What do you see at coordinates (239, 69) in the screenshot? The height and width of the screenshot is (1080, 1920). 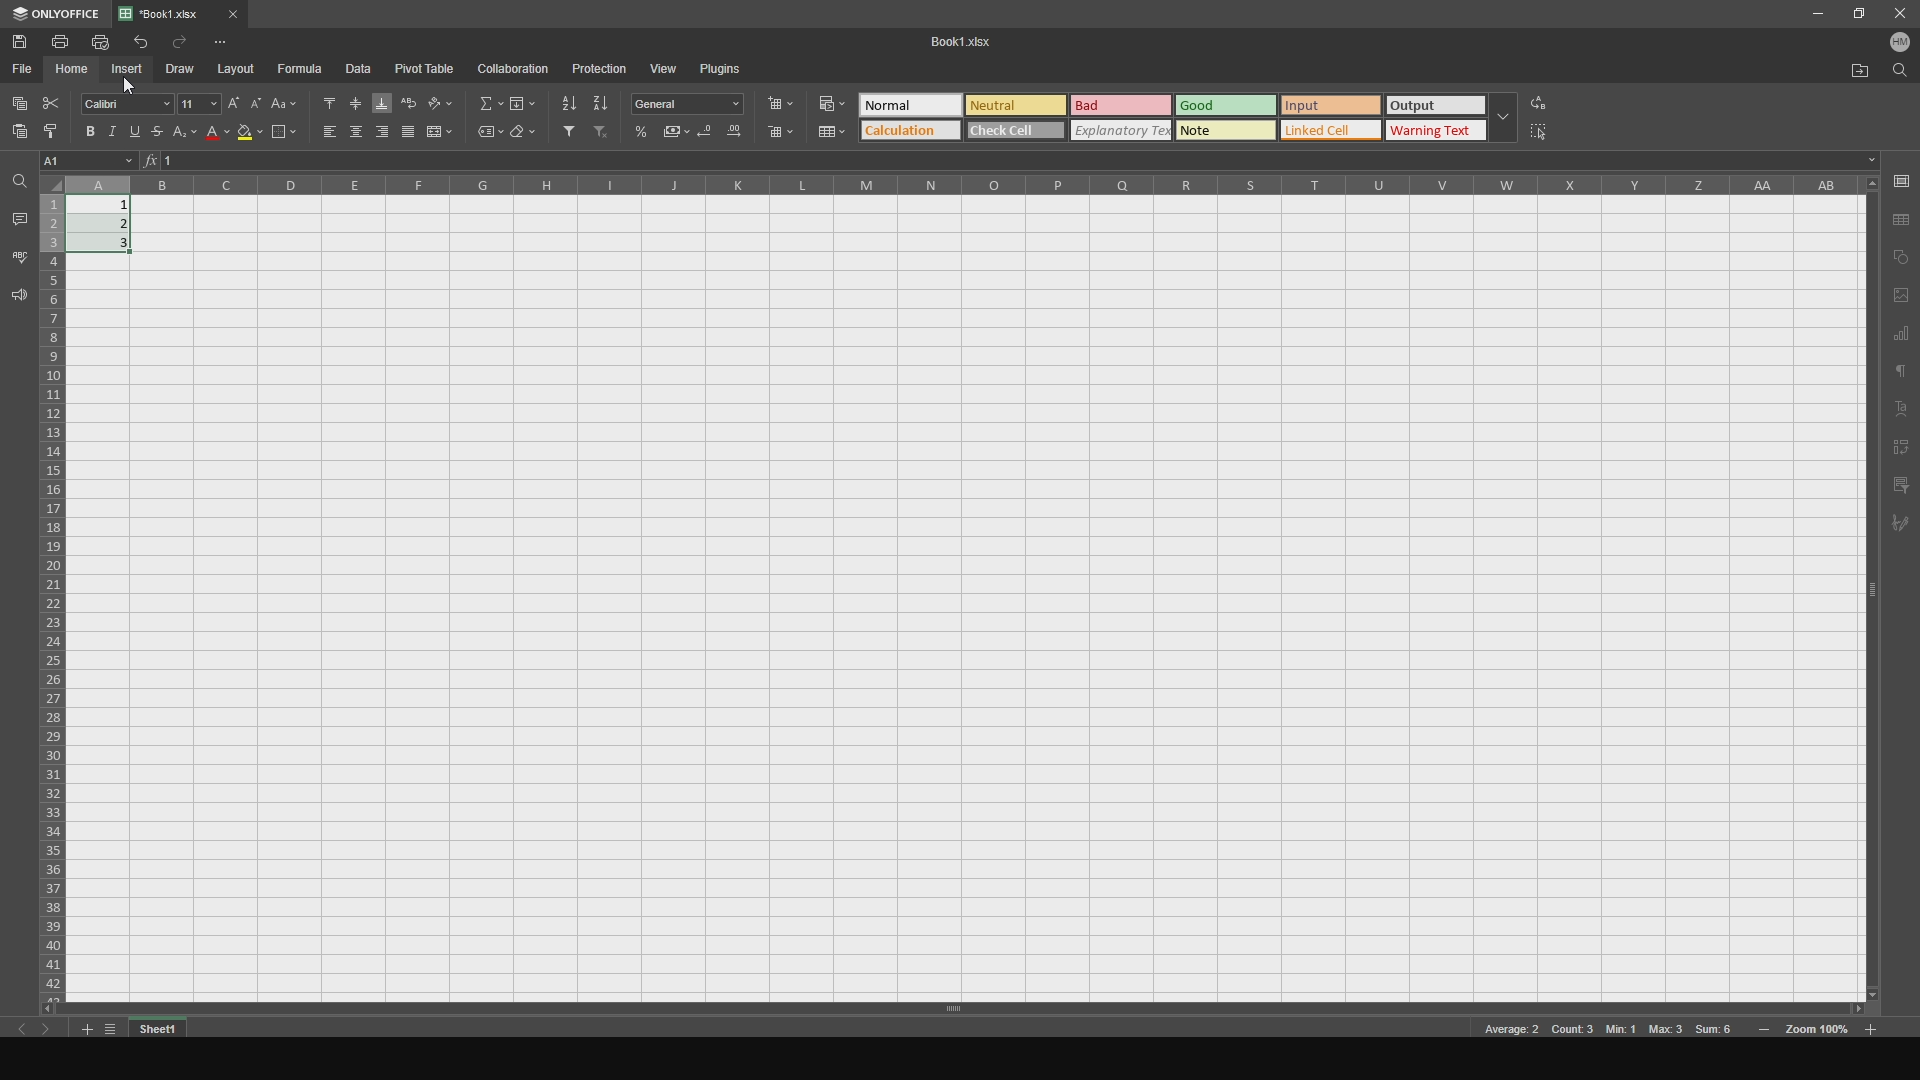 I see `layout` at bounding box center [239, 69].